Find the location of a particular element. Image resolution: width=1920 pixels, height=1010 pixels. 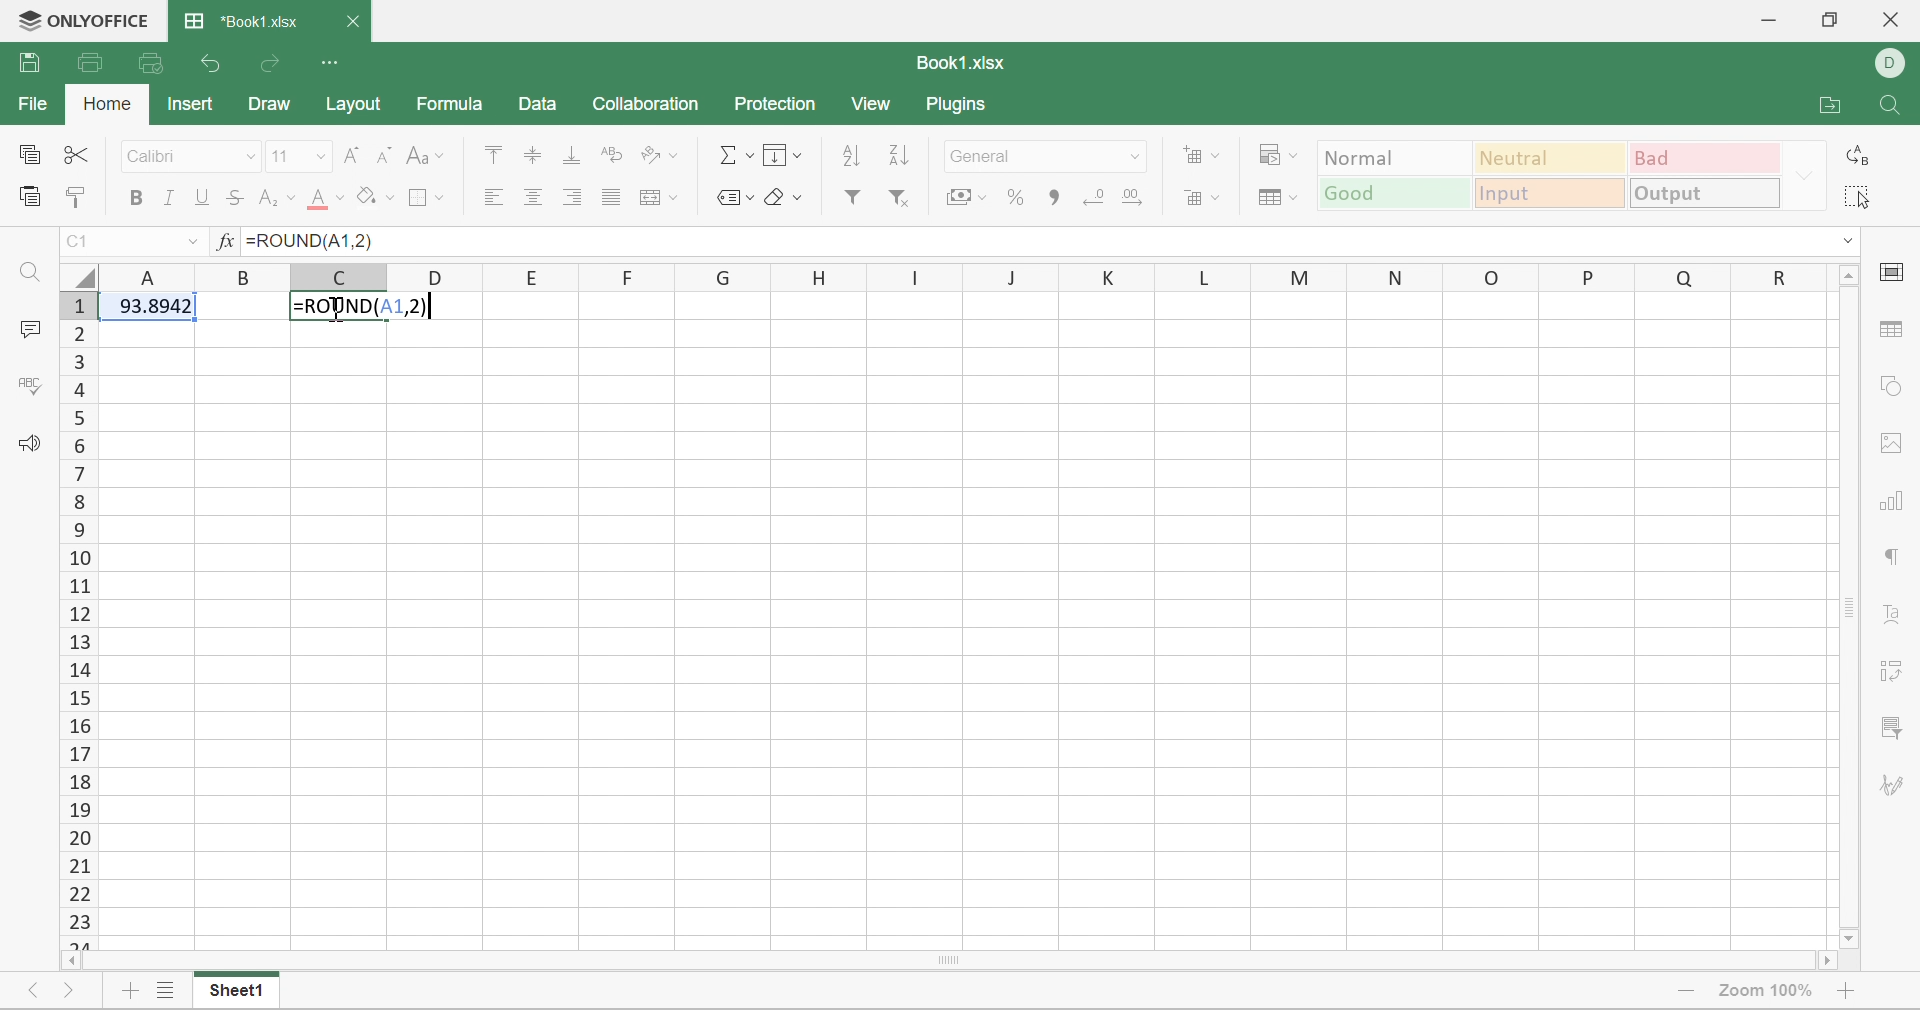

*Book1.xlsx is located at coordinates (239, 22).